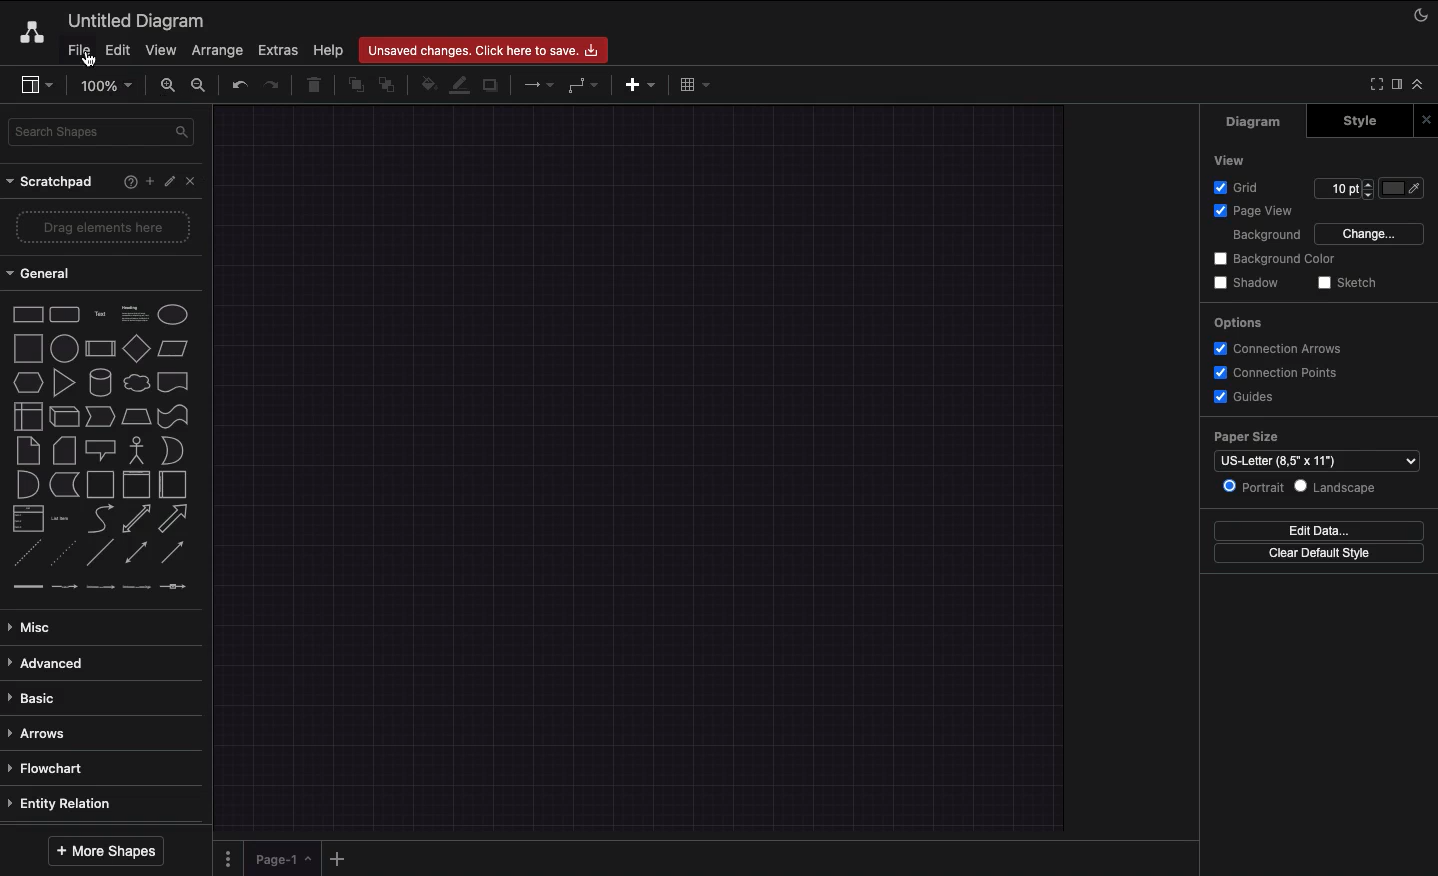 This screenshot has height=876, width=1438. I want to click on Actor, so click(137, 448).